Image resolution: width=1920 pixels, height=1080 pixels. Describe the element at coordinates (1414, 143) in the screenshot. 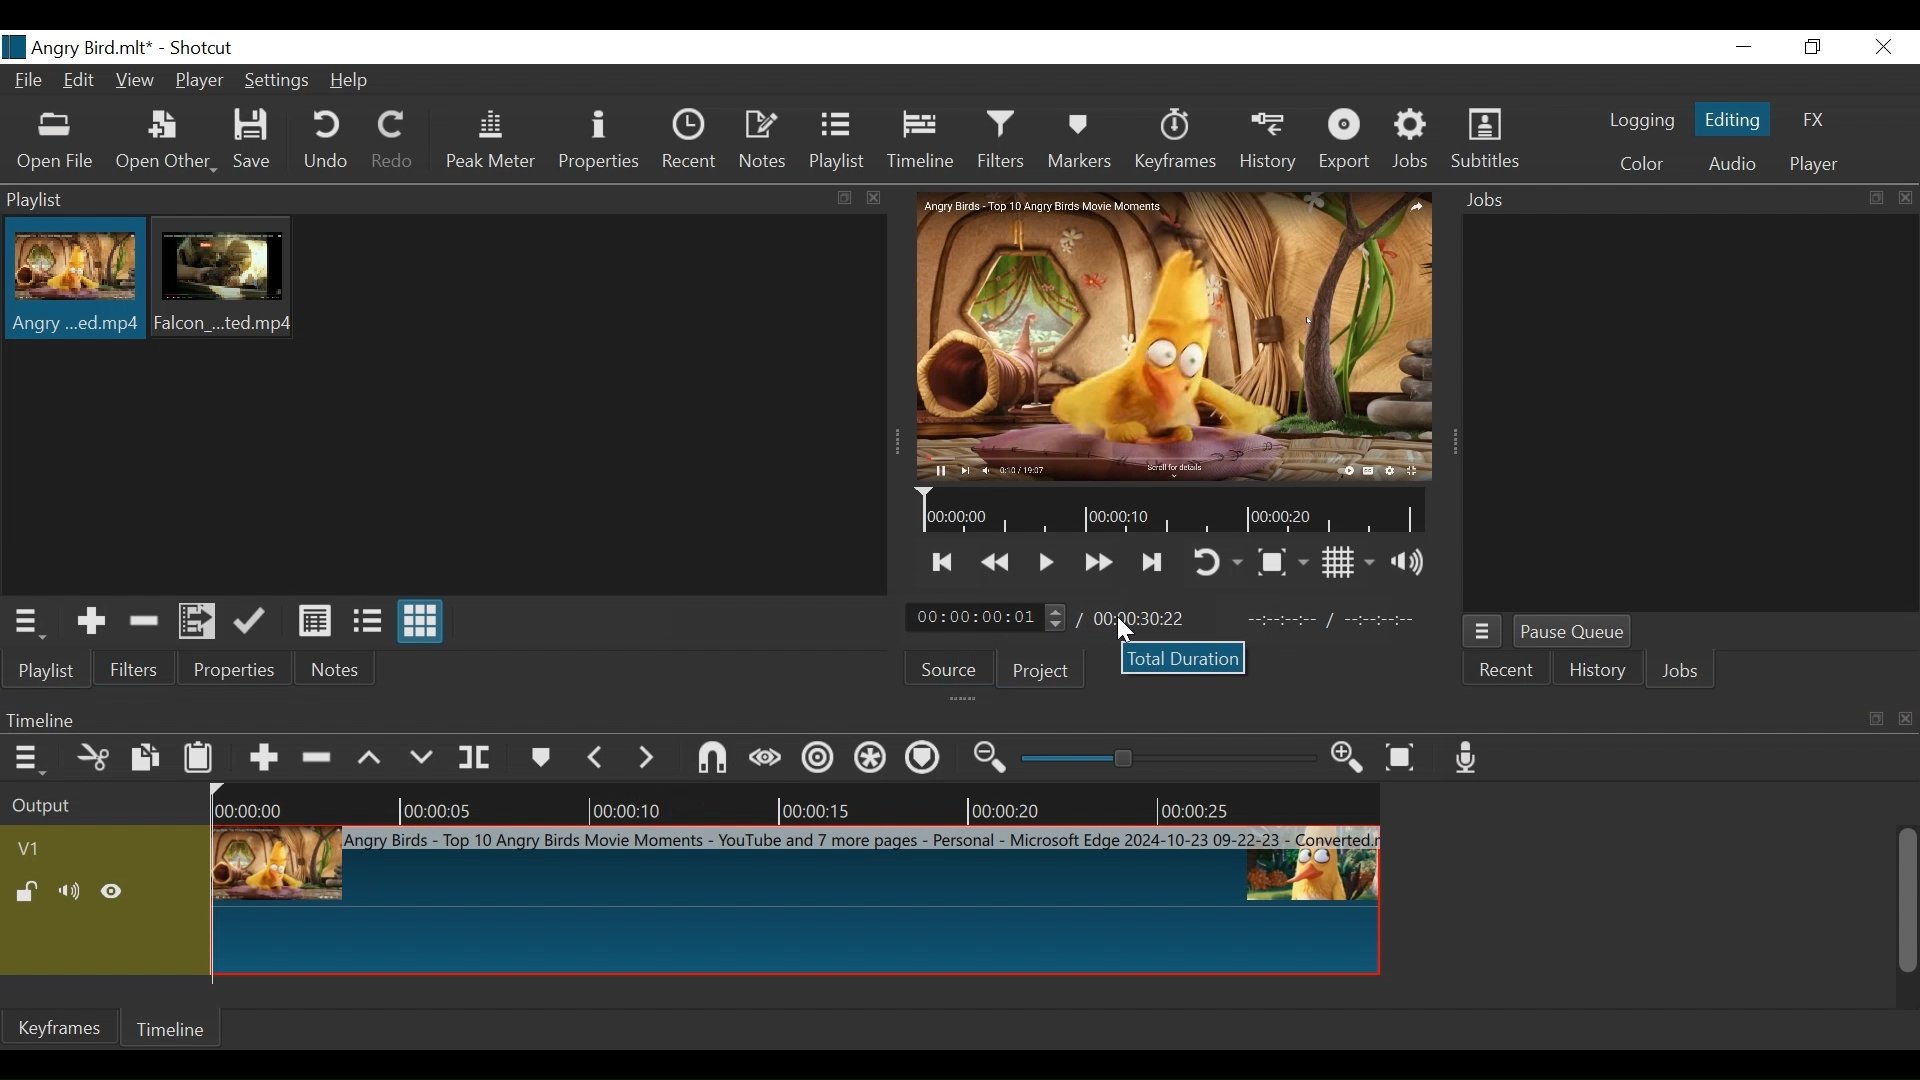

I see `Jobs` at that location.